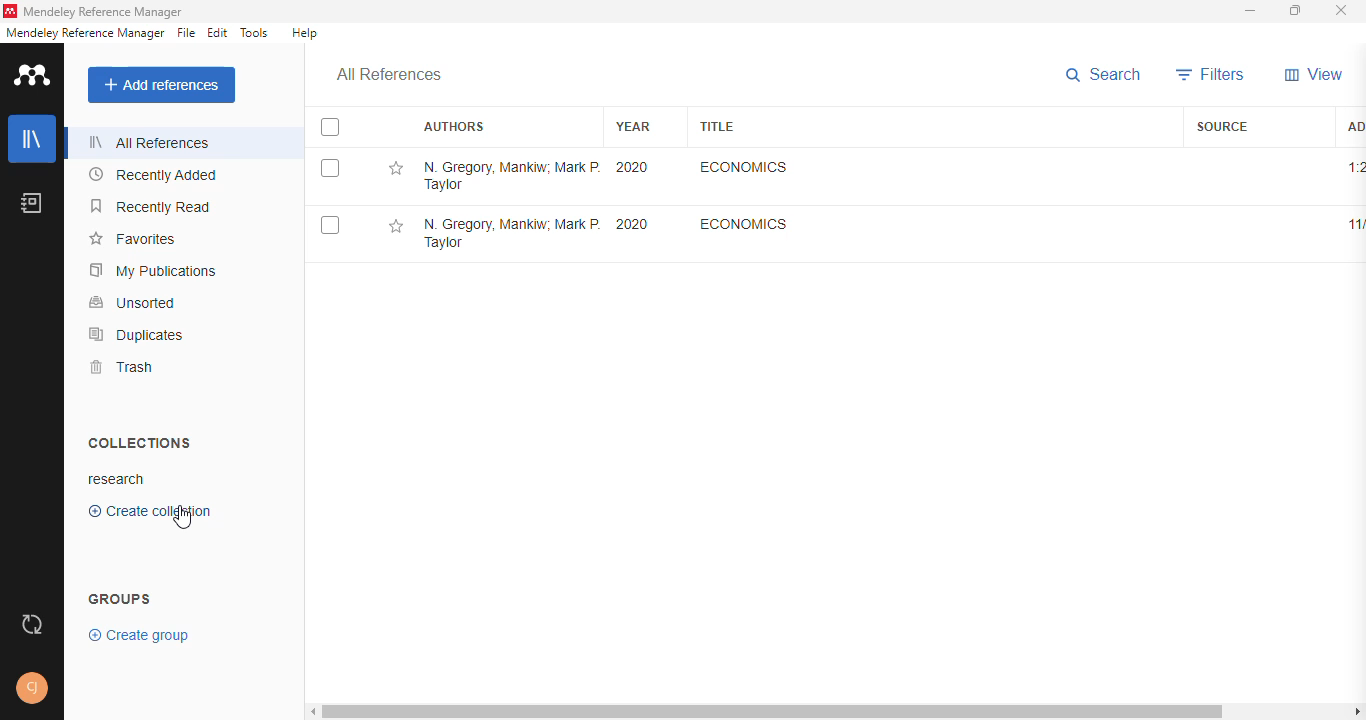 The width and height of the screenshot is (1366, 720). I want to click on year, so click(633, 126).